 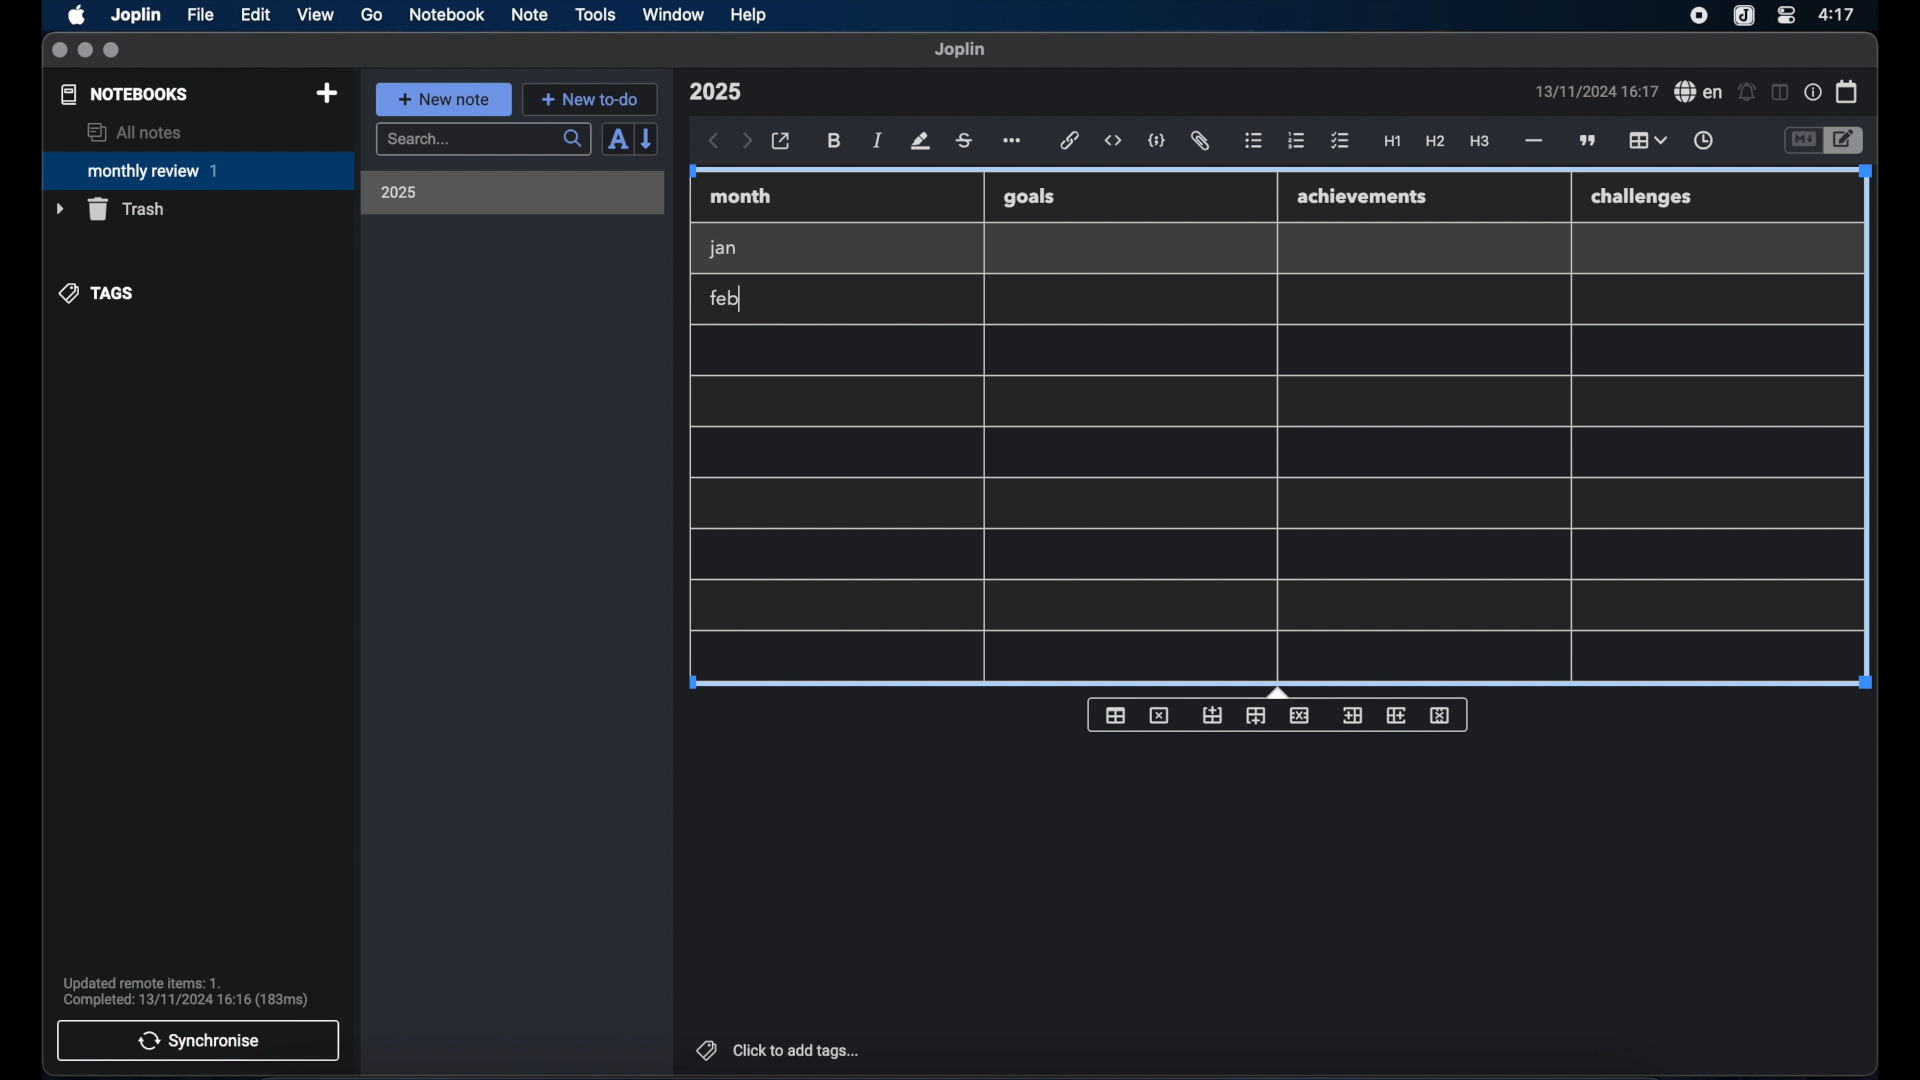 What do you see at coordinates (617, 140) in the screenshot?
I see `sort order field` at bounding box center [617, 140].